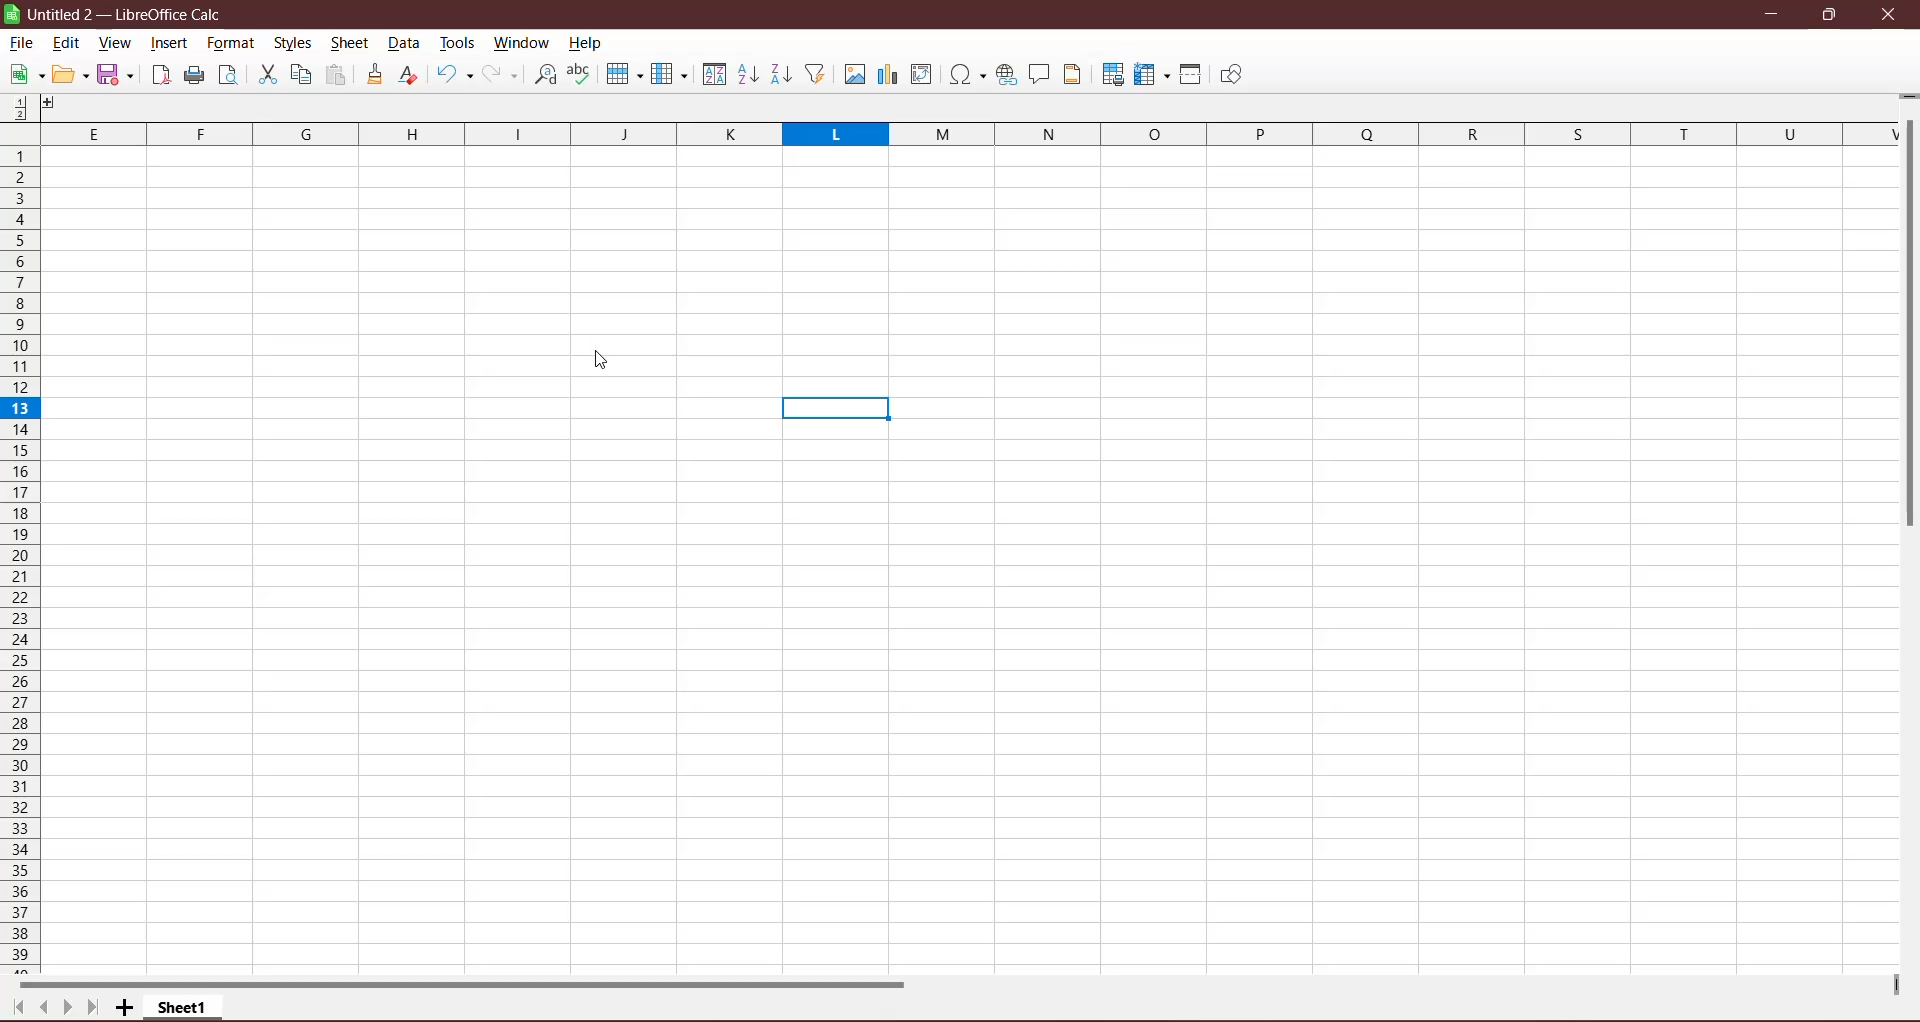 Image resolution: width=1920 pixels, height=1022 pixels. Describe the element at coordinates (118, 76) in the screenshot. I see `Save` at that location.